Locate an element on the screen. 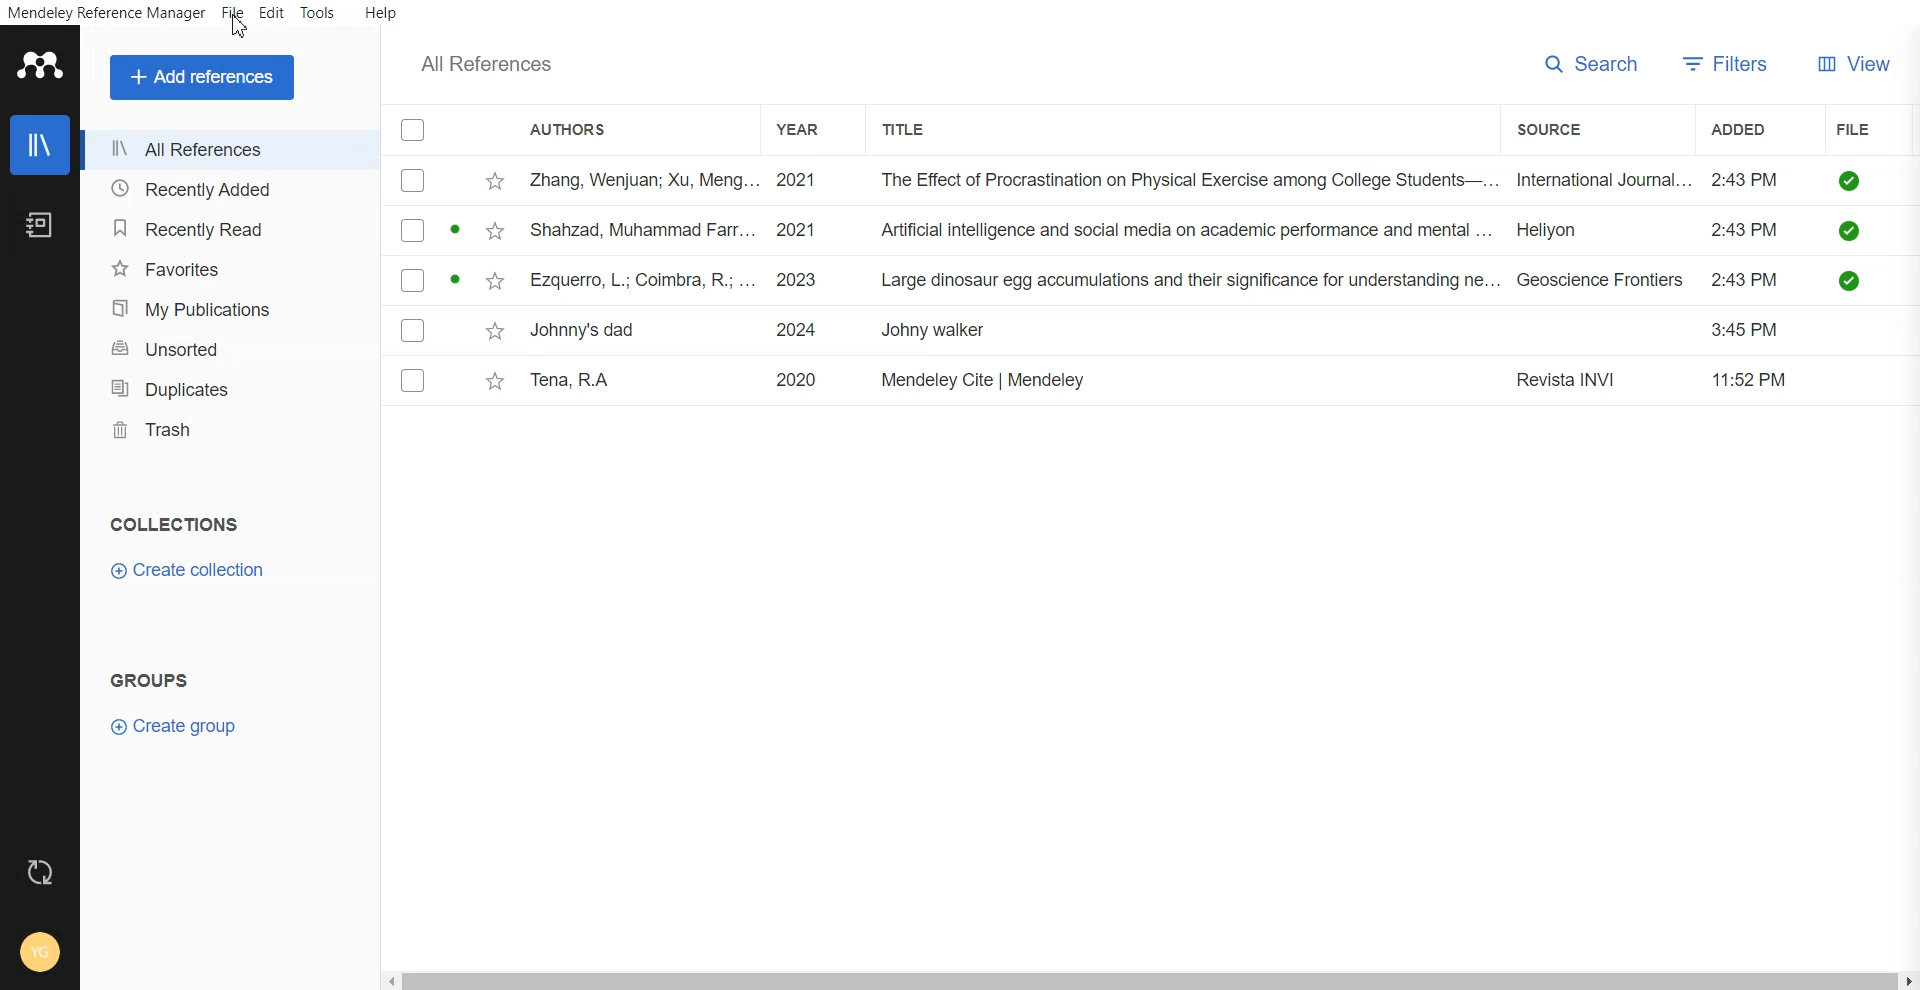  Horizontal scroll bar is located at coordinates (1151, 980).